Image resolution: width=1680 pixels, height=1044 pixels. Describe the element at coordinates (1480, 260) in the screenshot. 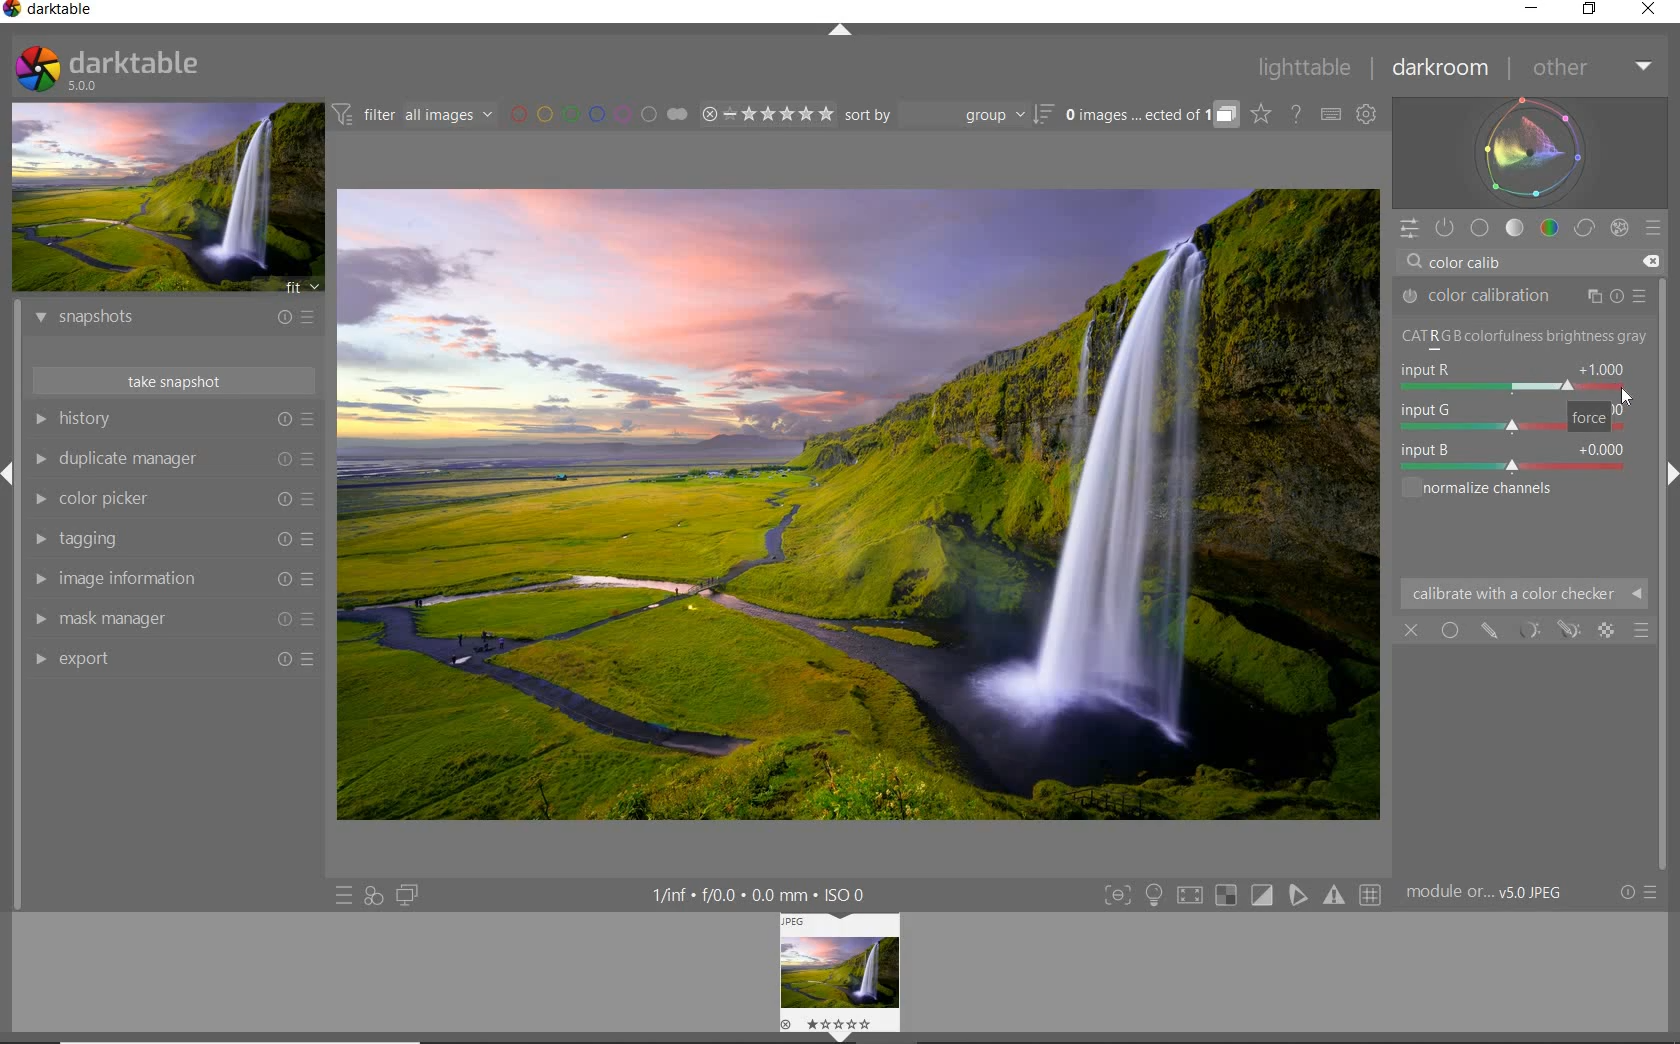

I see `INPUT VALUE` at that location.